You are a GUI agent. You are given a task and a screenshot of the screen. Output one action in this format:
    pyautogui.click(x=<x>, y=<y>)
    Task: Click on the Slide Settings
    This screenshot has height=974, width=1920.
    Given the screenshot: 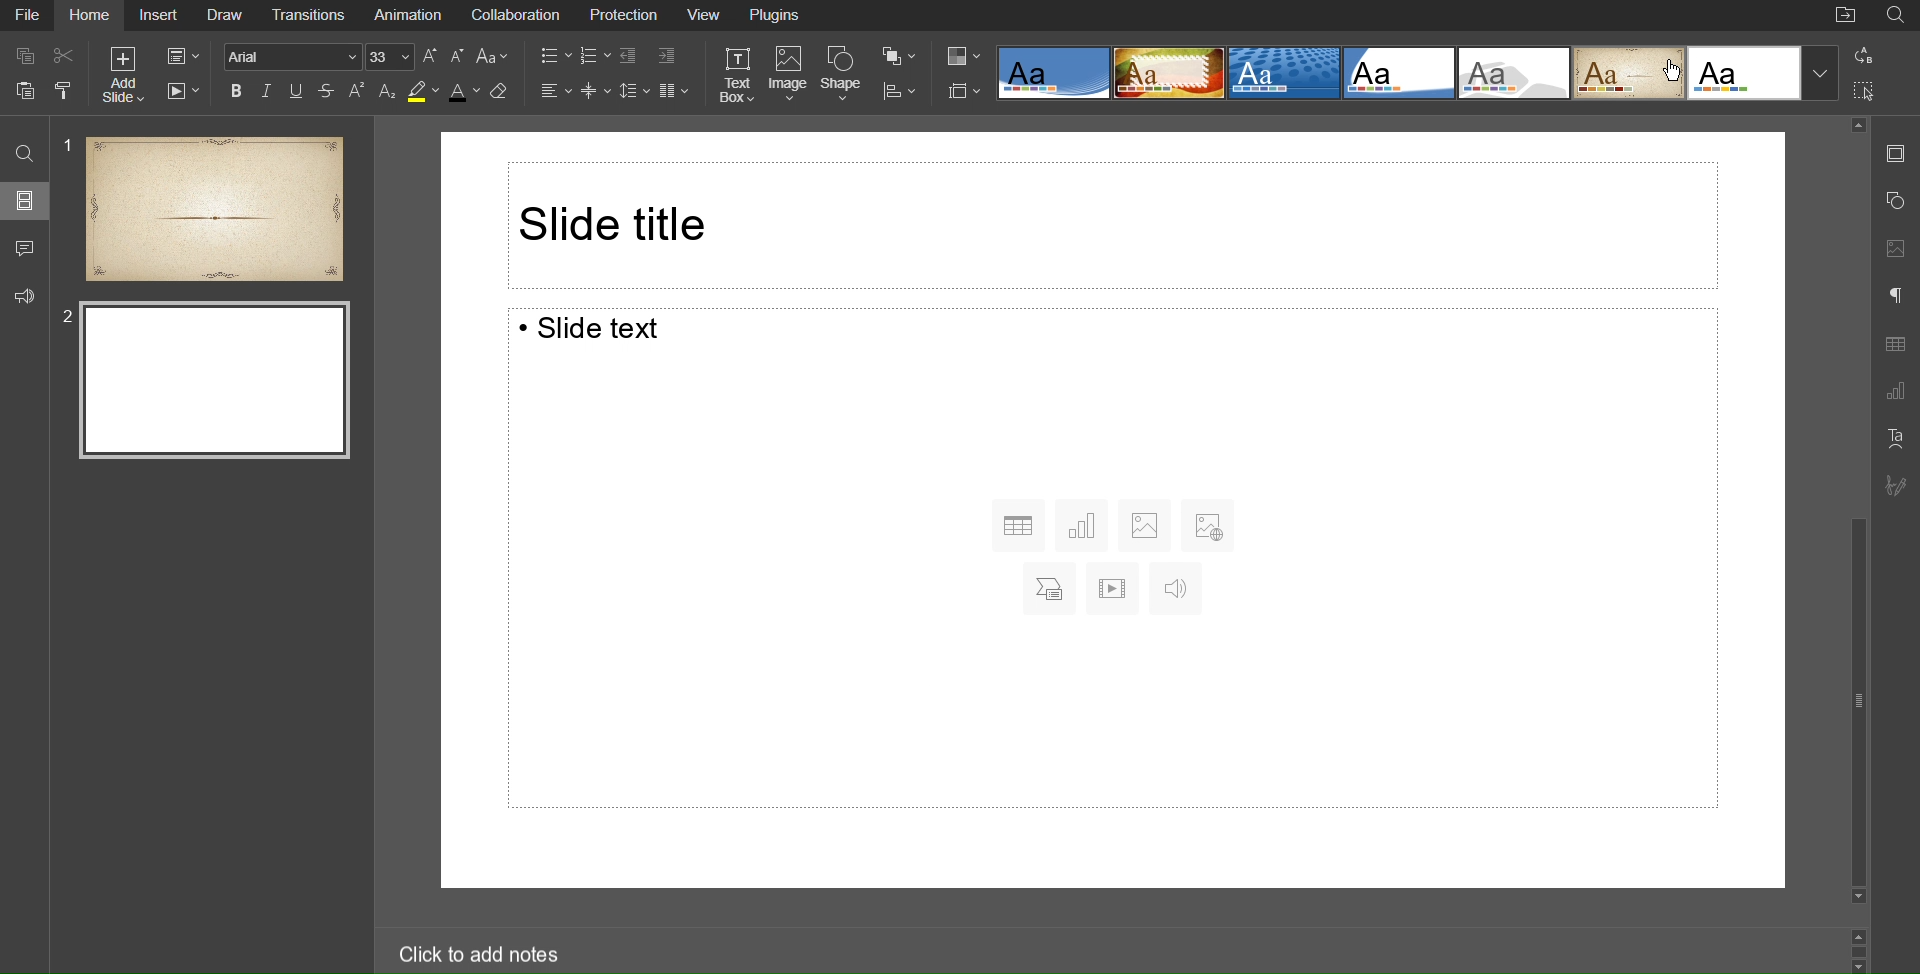 What is the action you would take?
    pyautogui.click(x=964, y=91)
    